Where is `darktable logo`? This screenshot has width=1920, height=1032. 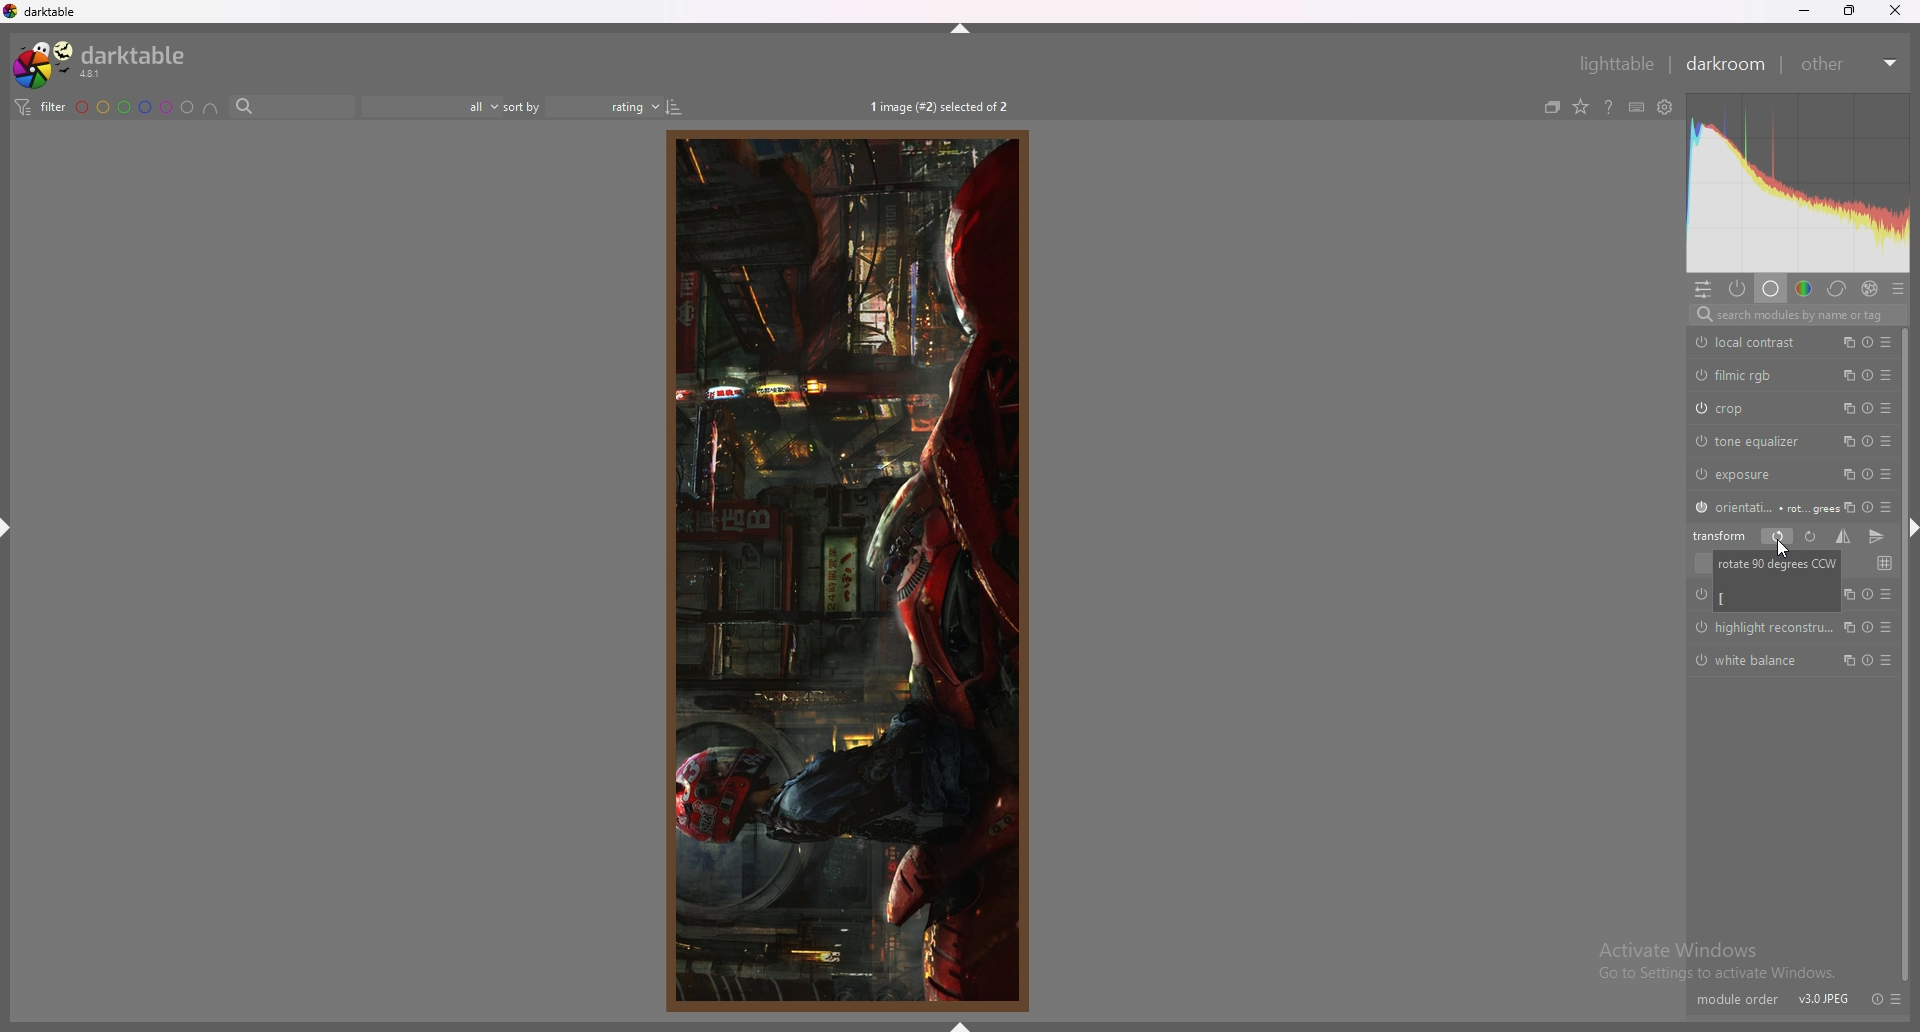
darktable logo is located at coordinates (12, 13).